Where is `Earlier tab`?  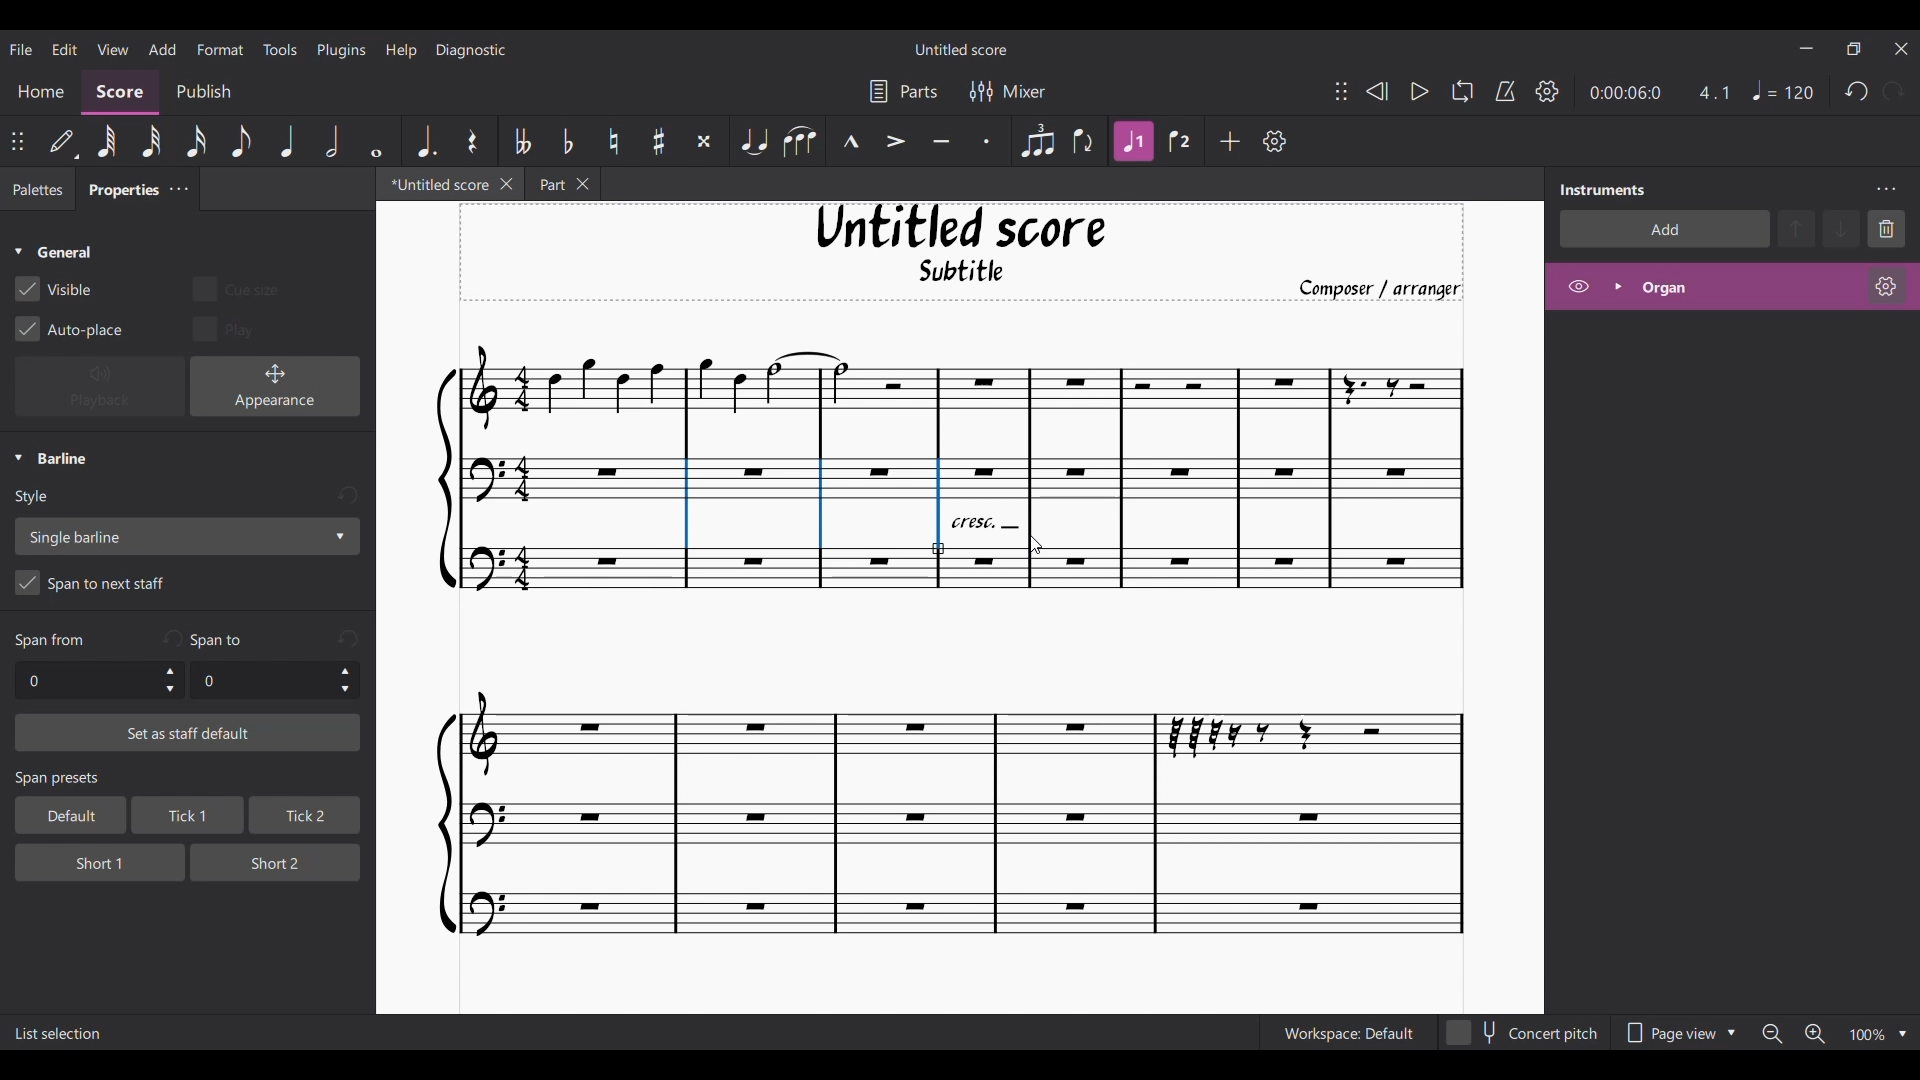
Earlier tab is located at coordinates (563, 187).